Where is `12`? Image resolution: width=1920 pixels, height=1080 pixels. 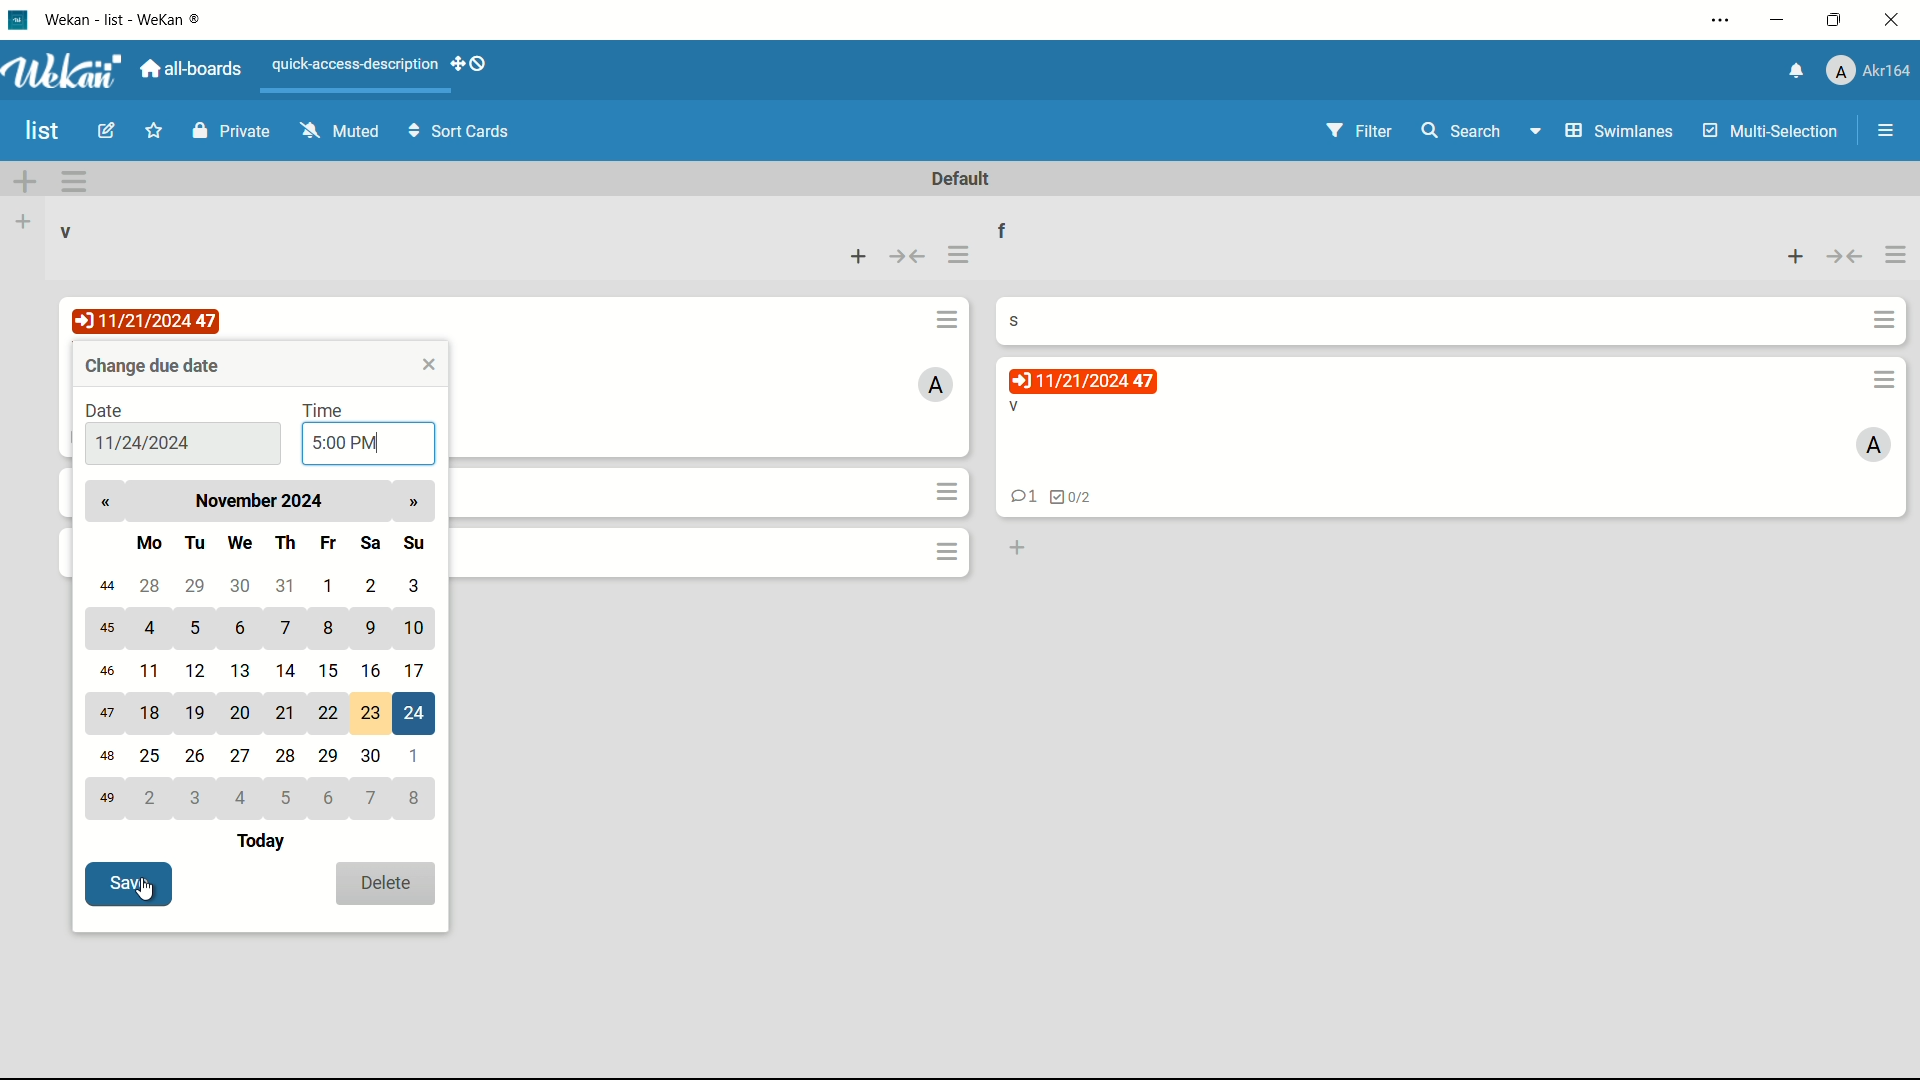 12 is located at coordinates (199, 670).